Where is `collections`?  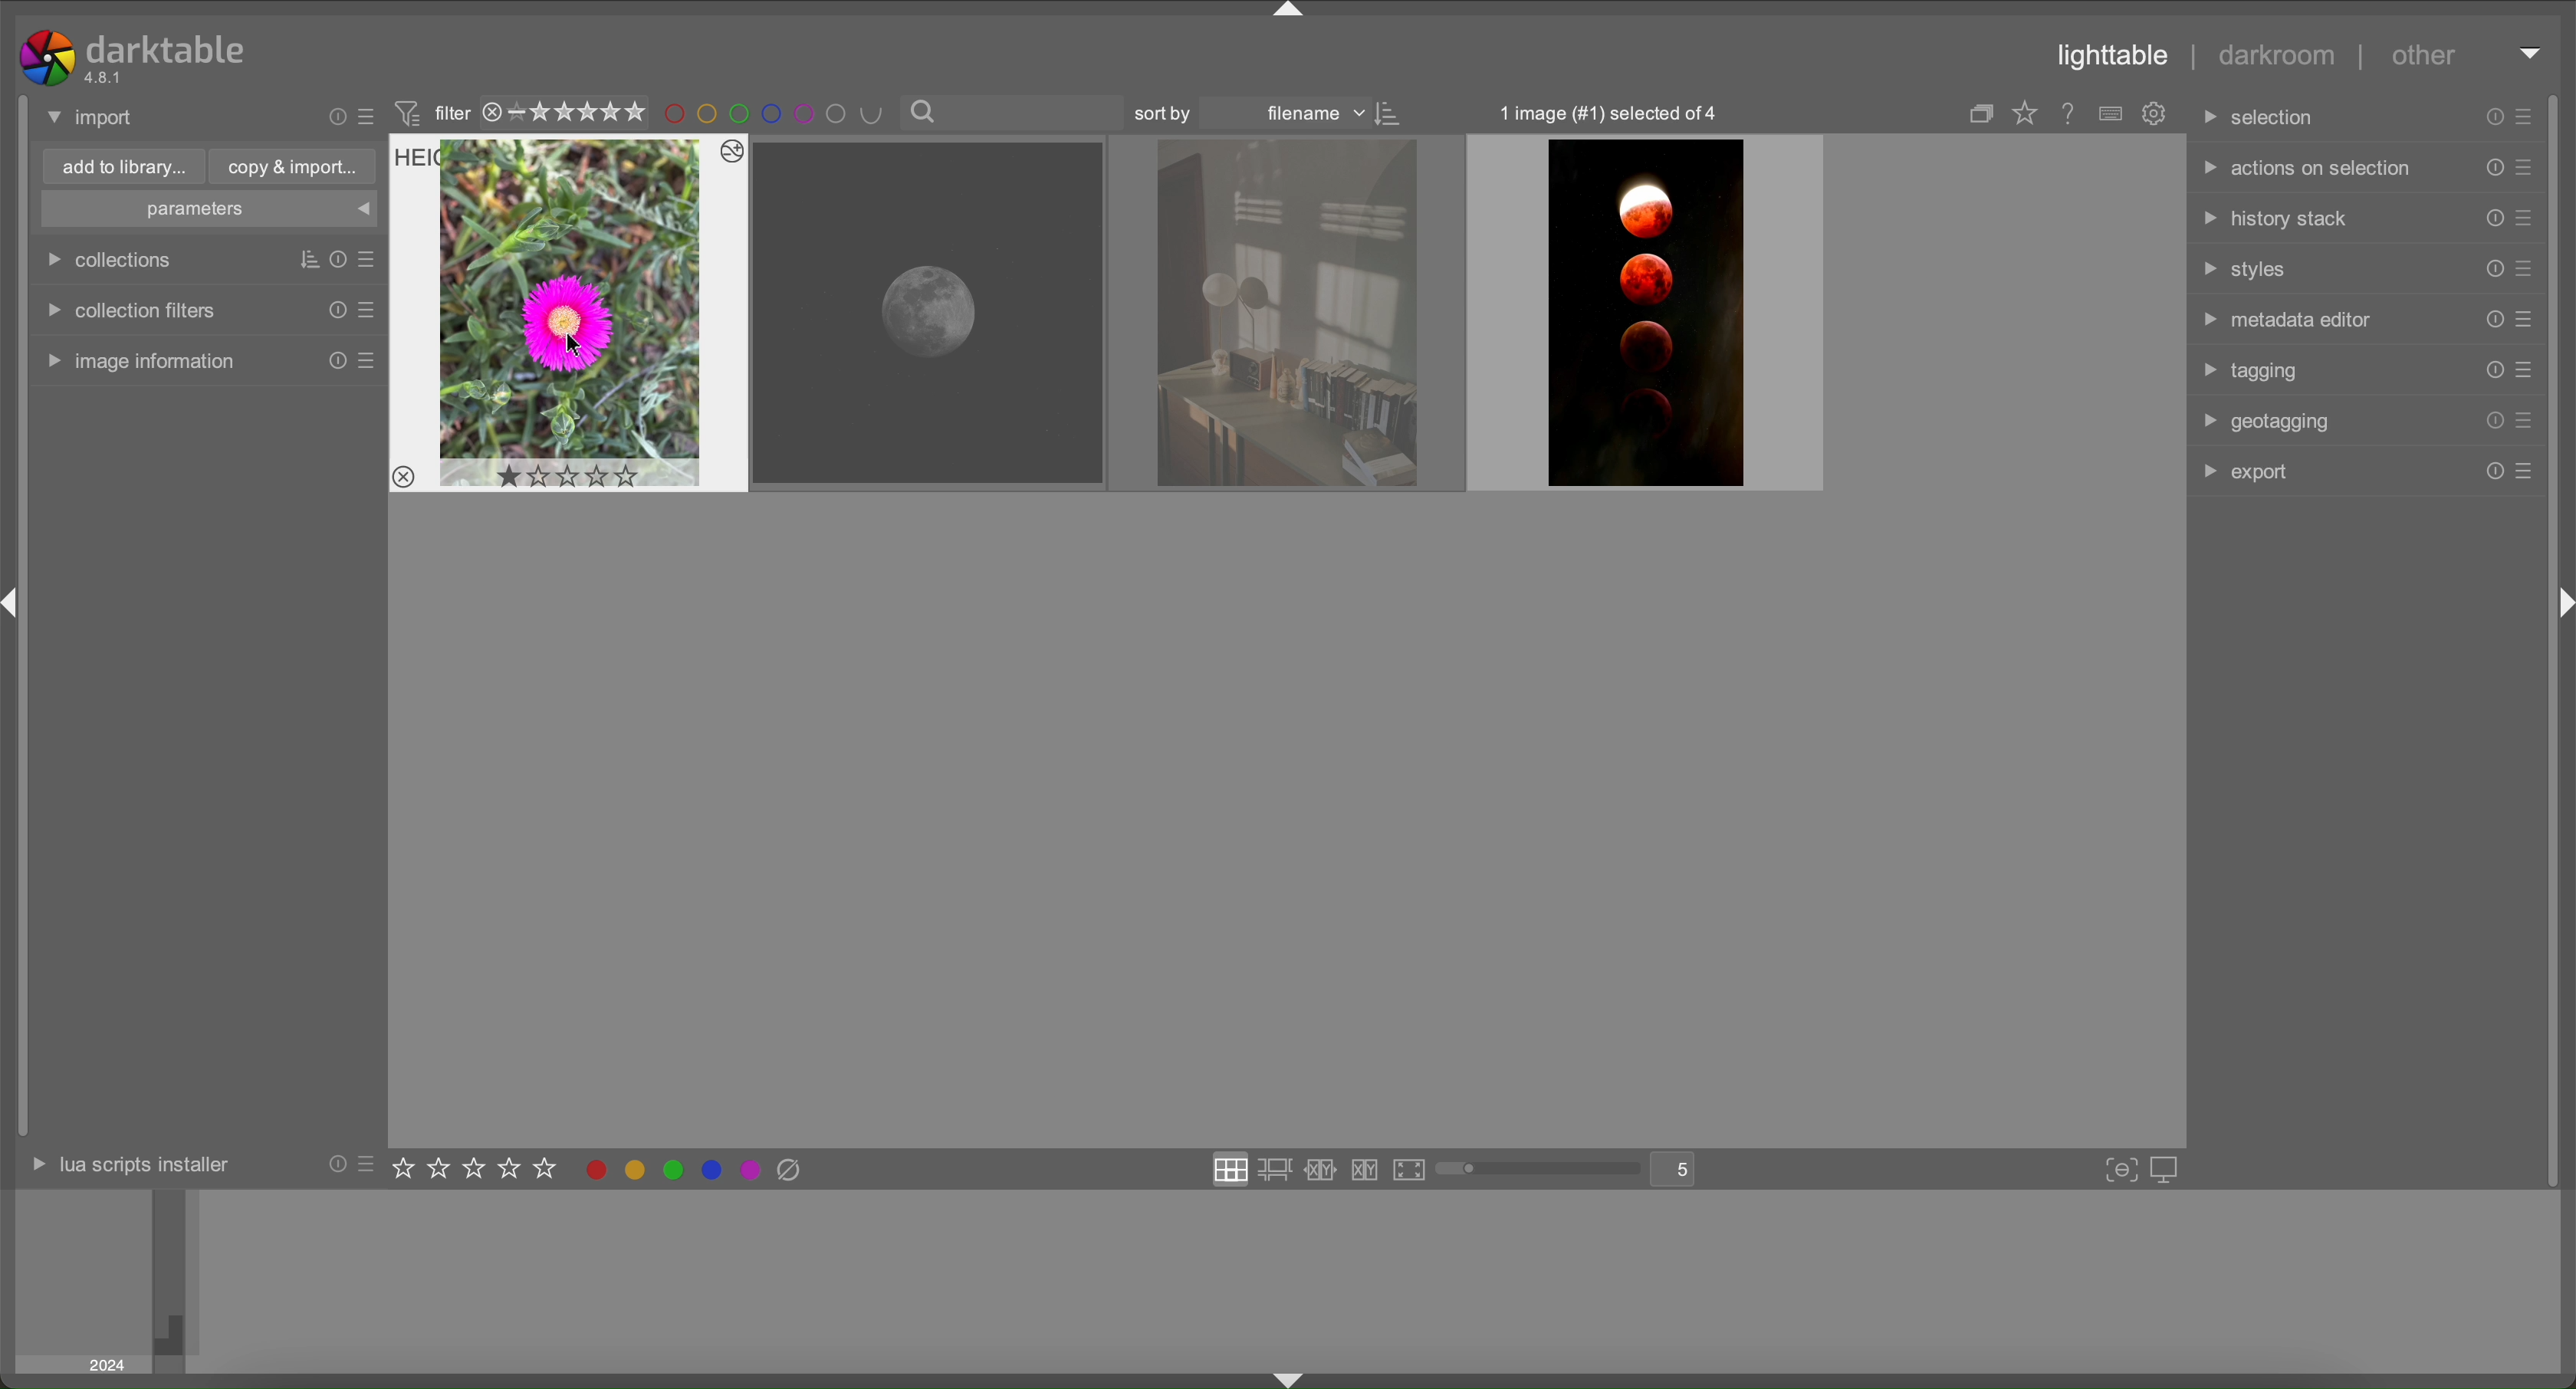
collections is located at coordinates (113, 261).